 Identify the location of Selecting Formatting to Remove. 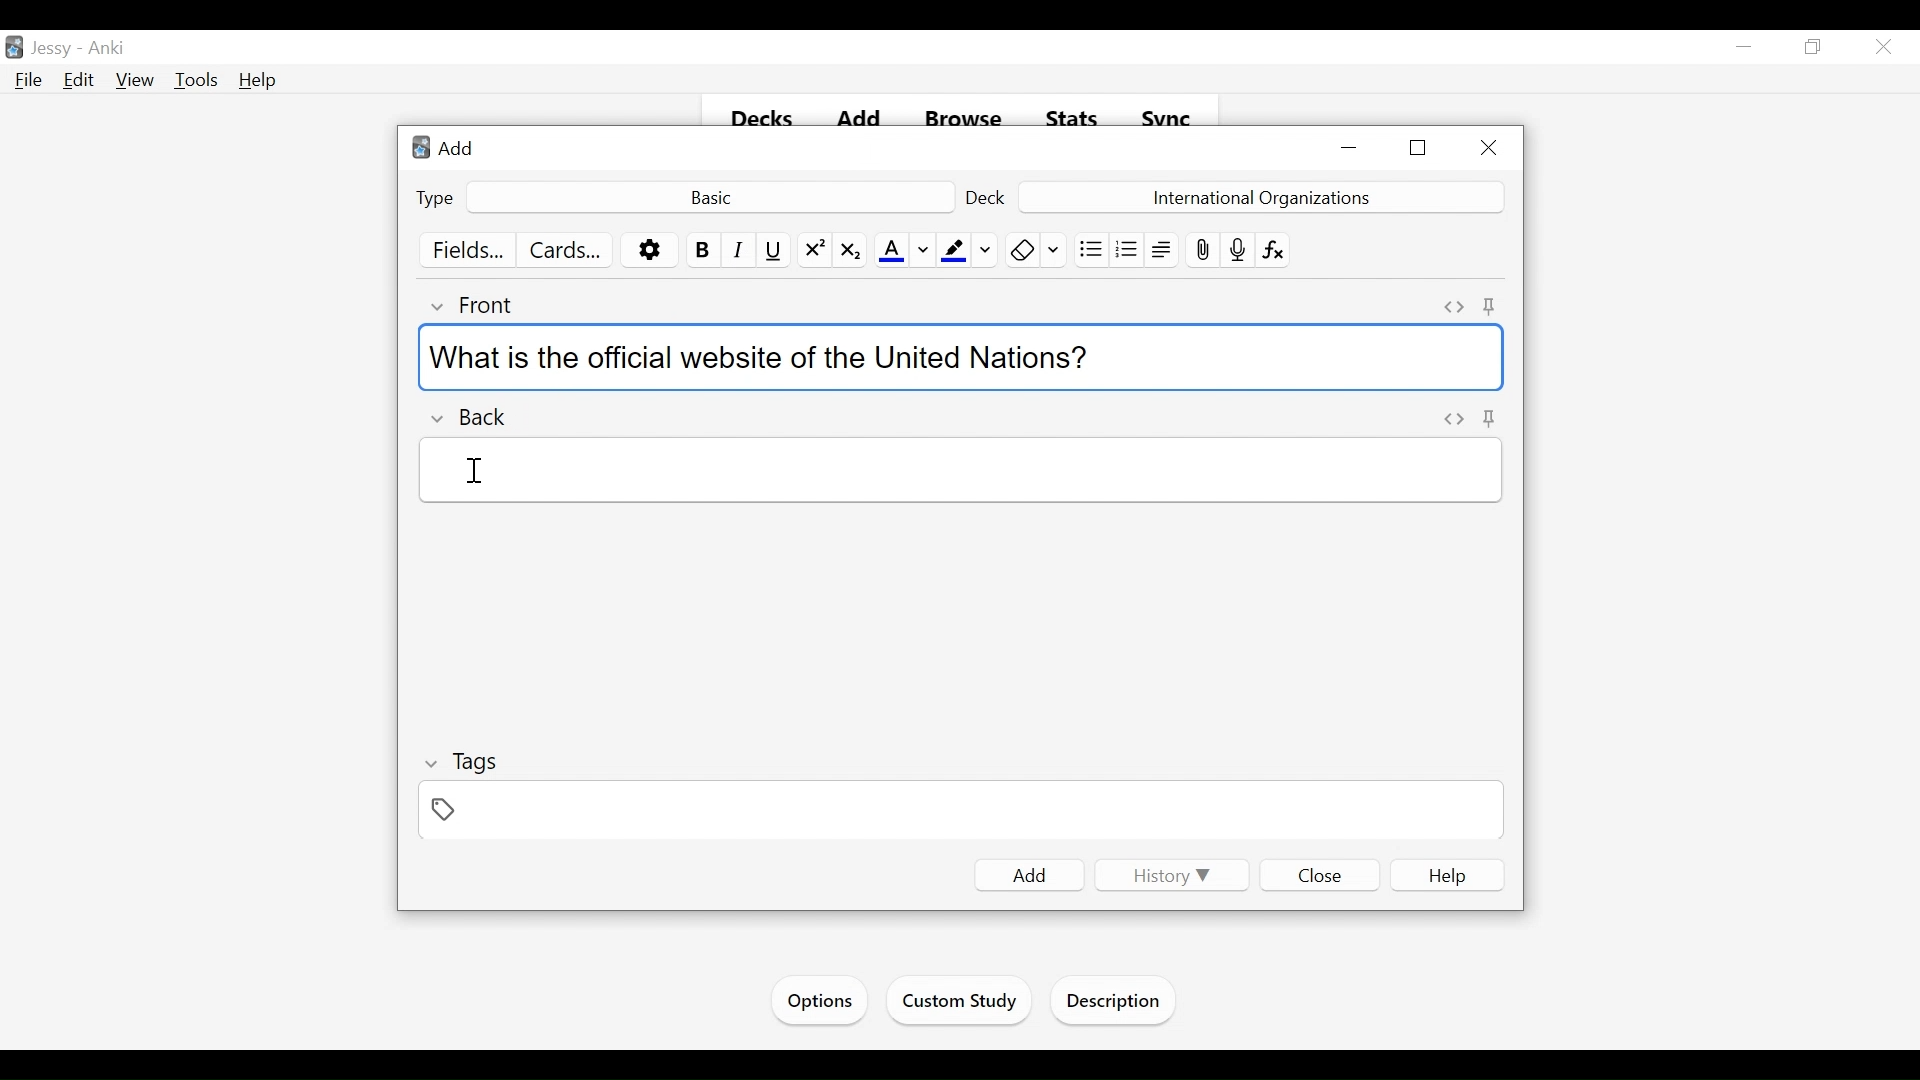
(1053, 249).